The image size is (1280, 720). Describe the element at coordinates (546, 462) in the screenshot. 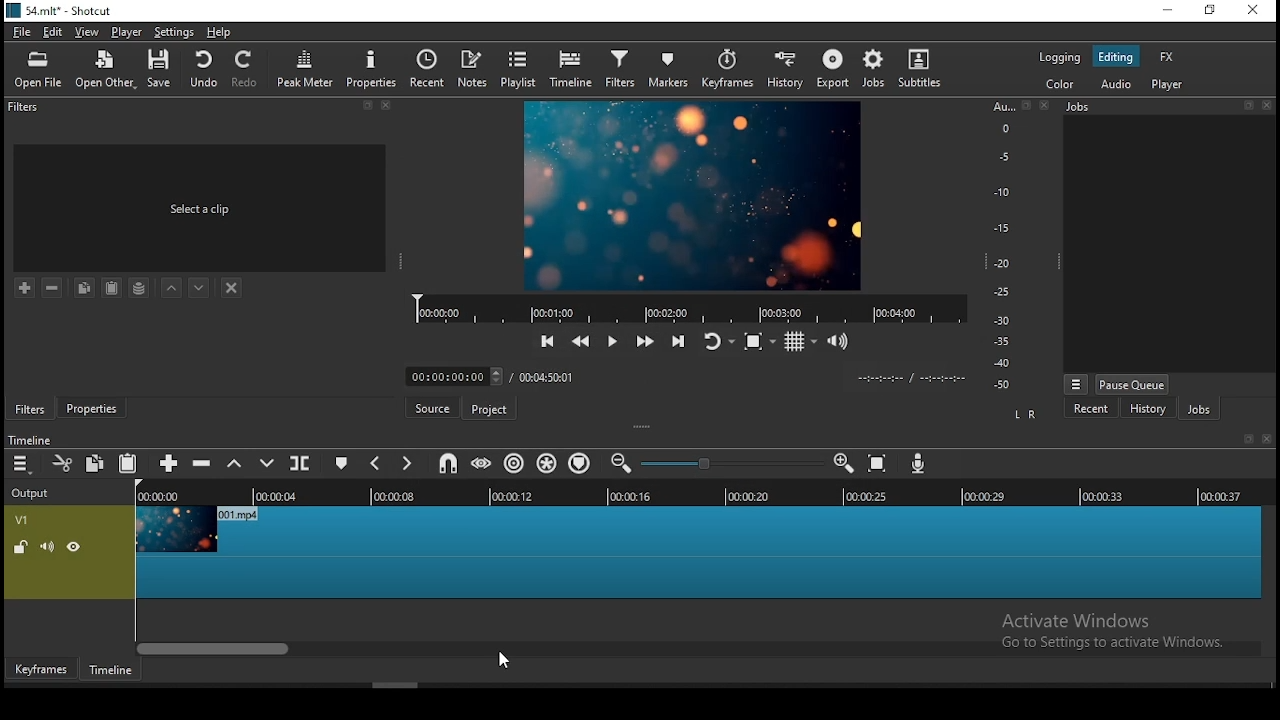

I see `ripple all tracks` at that location.